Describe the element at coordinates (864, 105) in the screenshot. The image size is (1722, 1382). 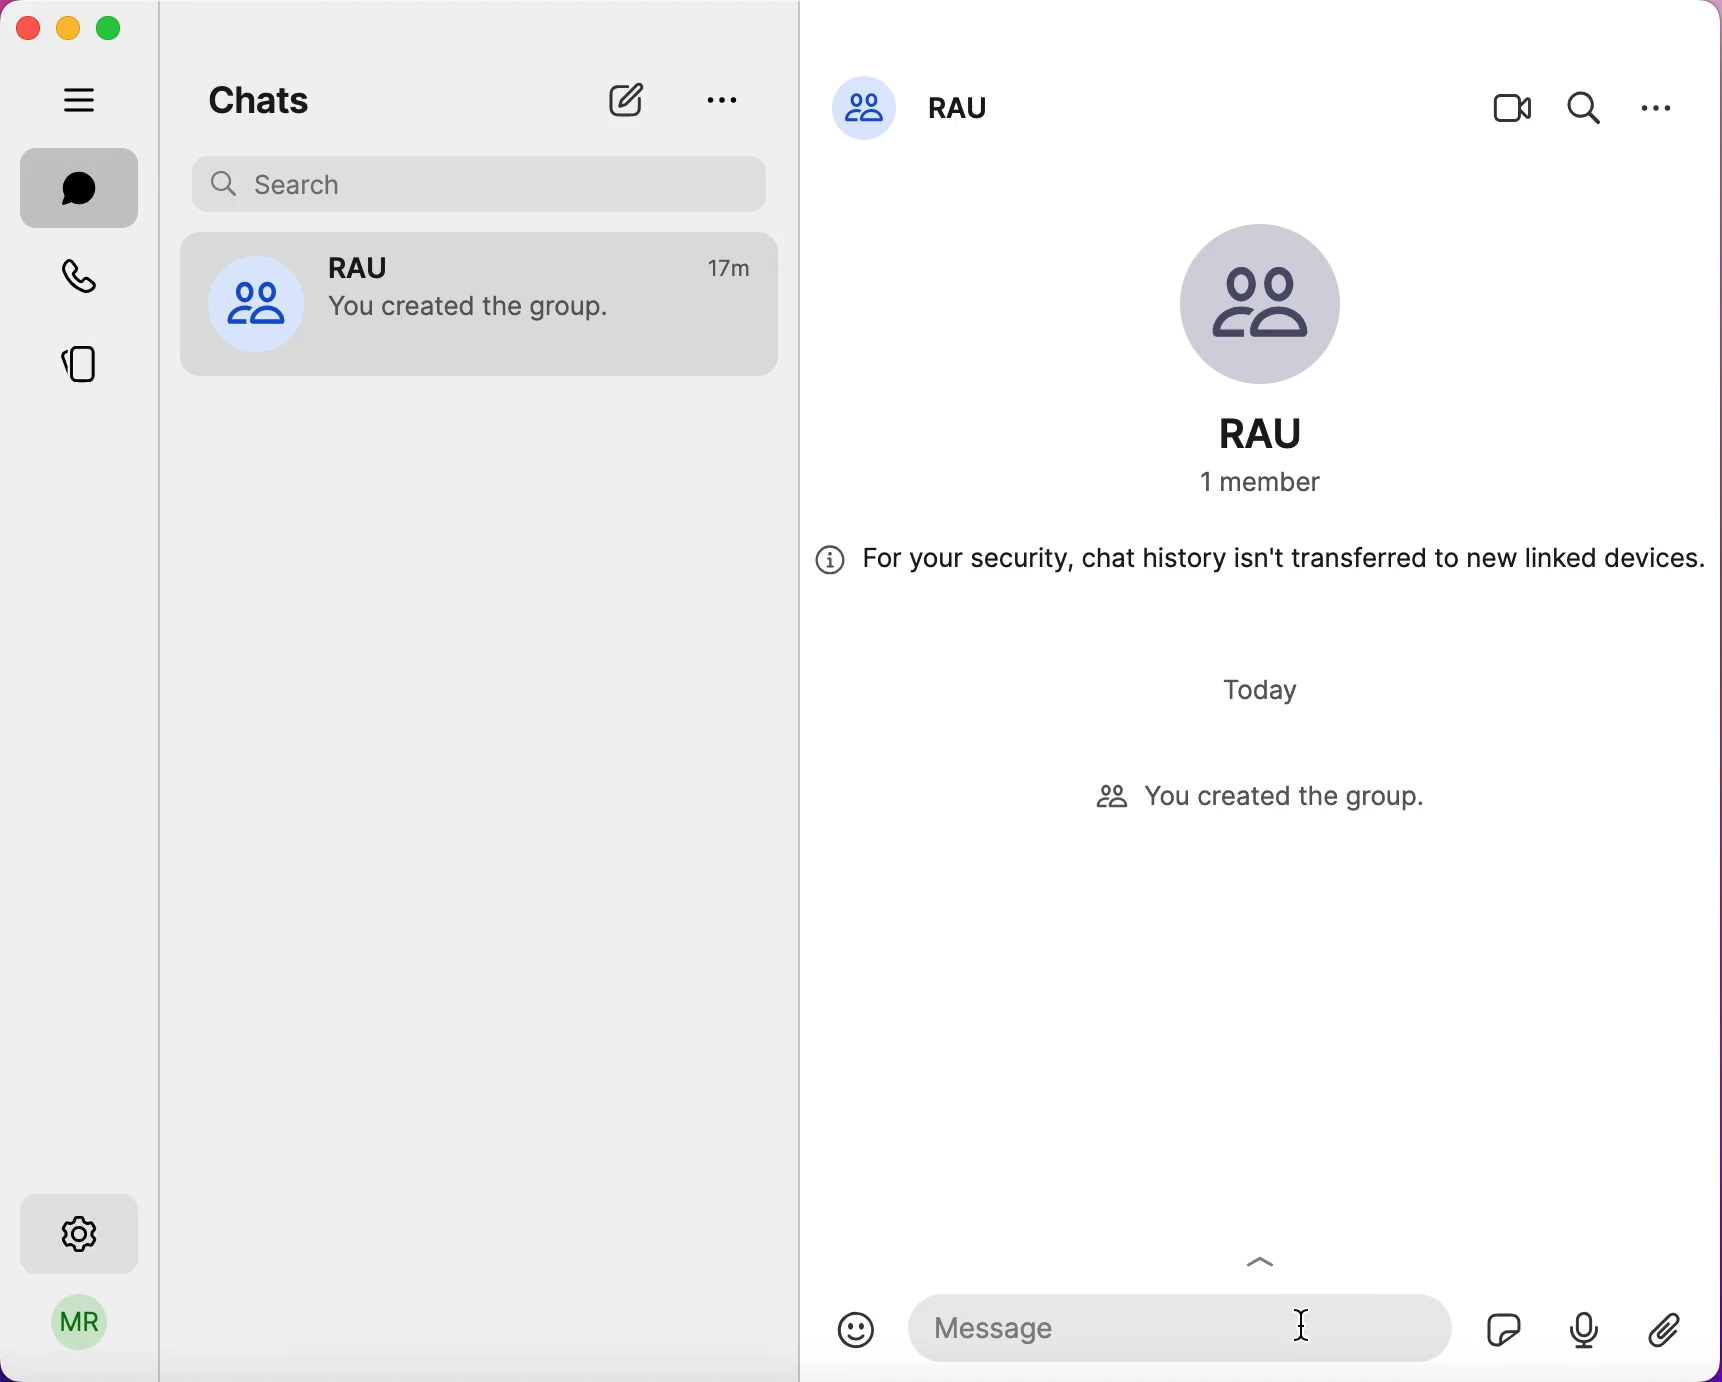
I see `profile picture` at that location.